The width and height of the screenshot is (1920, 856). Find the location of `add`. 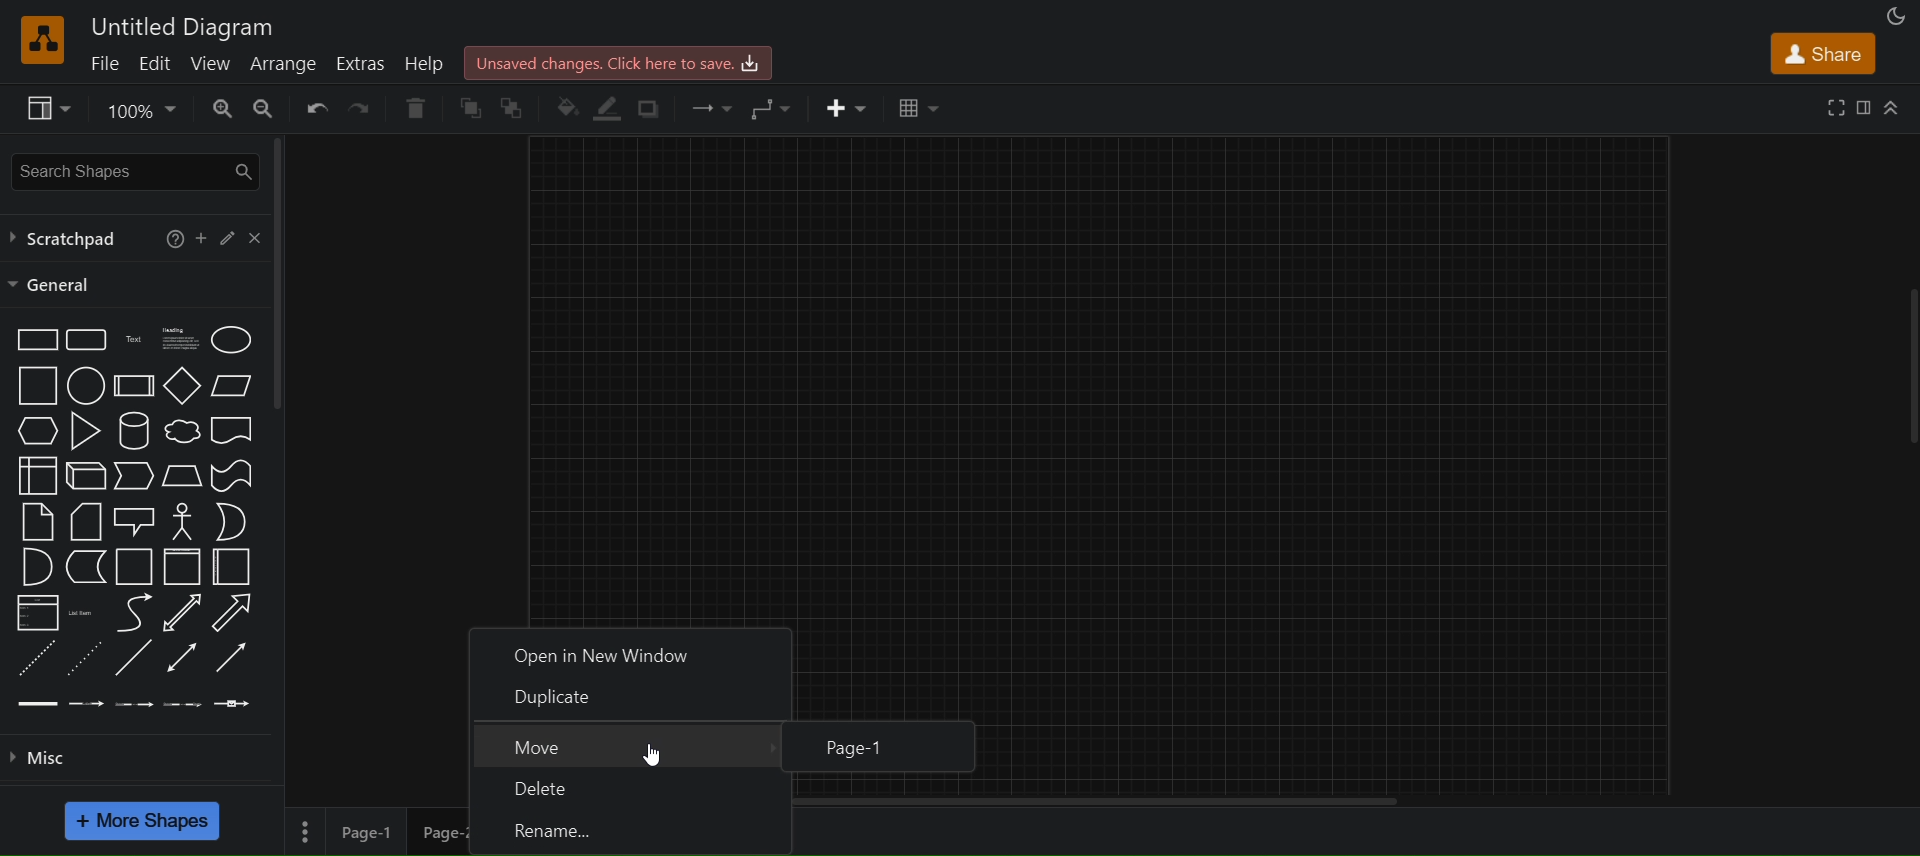

add is located at coordinates (200, 240).